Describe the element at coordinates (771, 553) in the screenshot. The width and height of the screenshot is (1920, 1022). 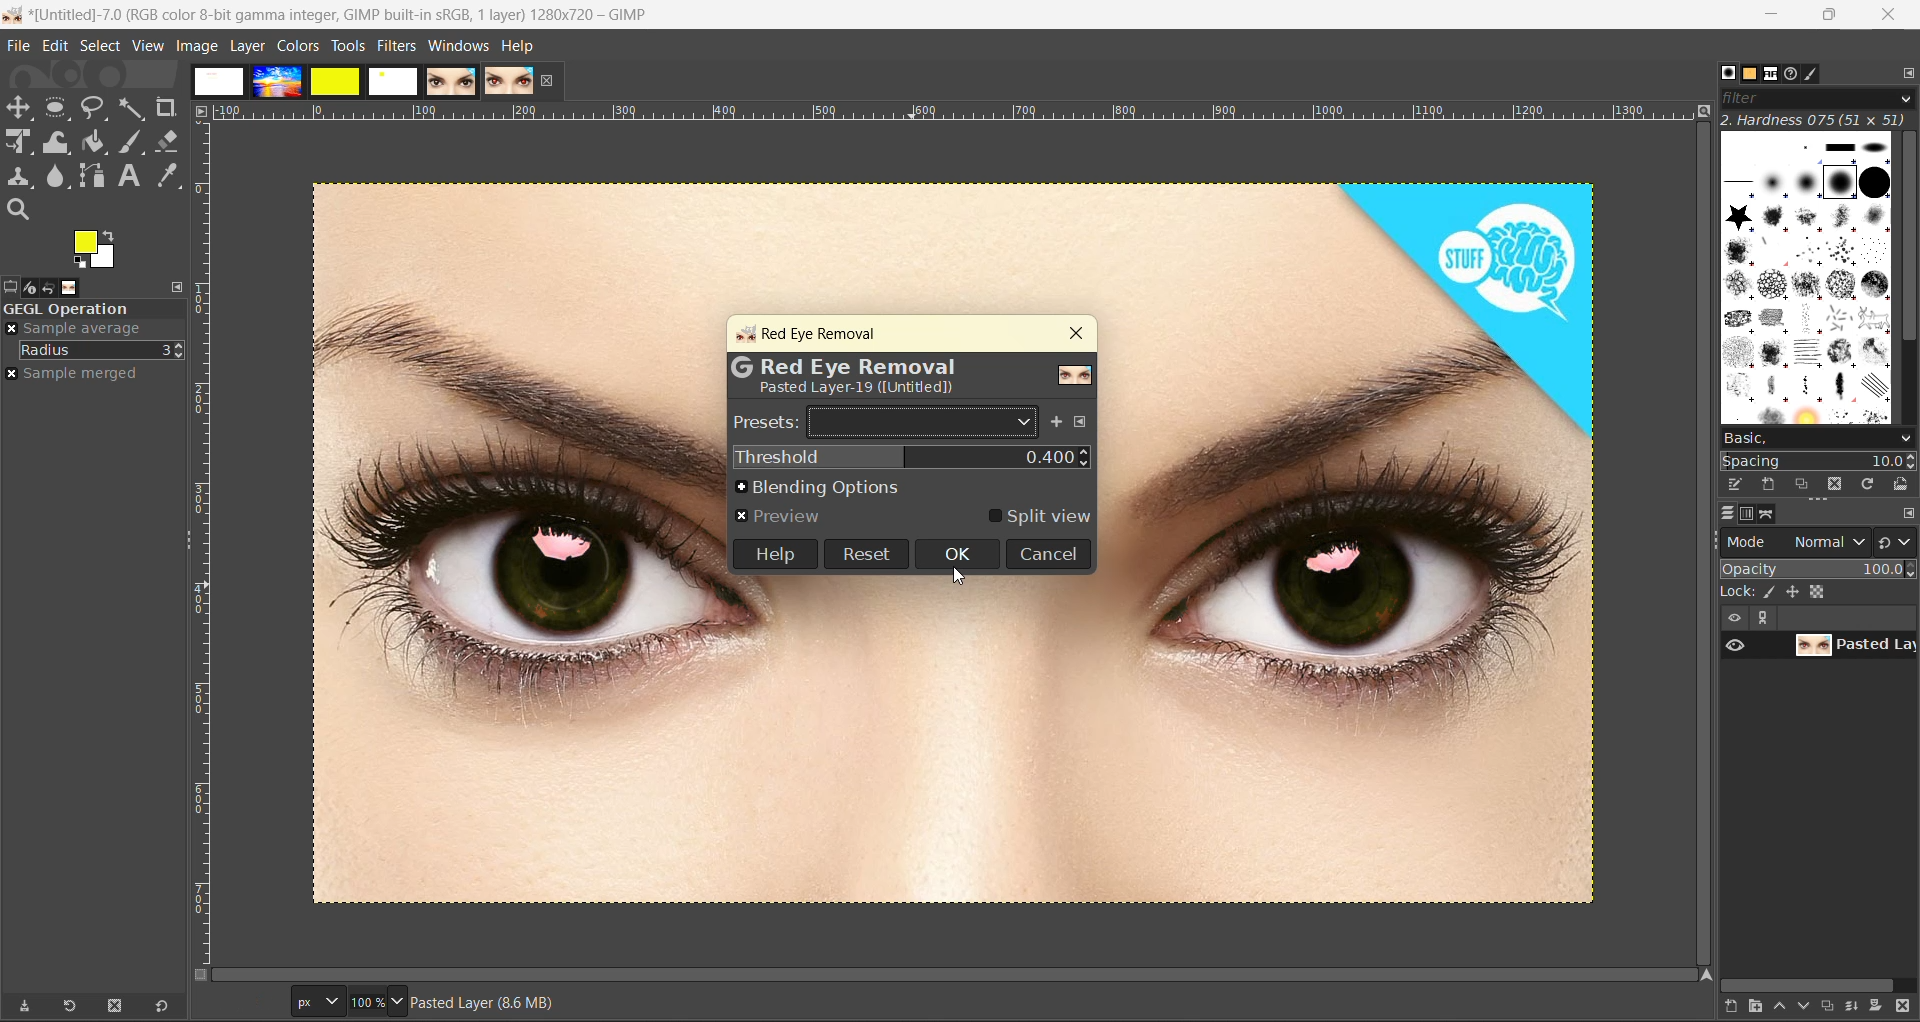
I see `help` at that location.